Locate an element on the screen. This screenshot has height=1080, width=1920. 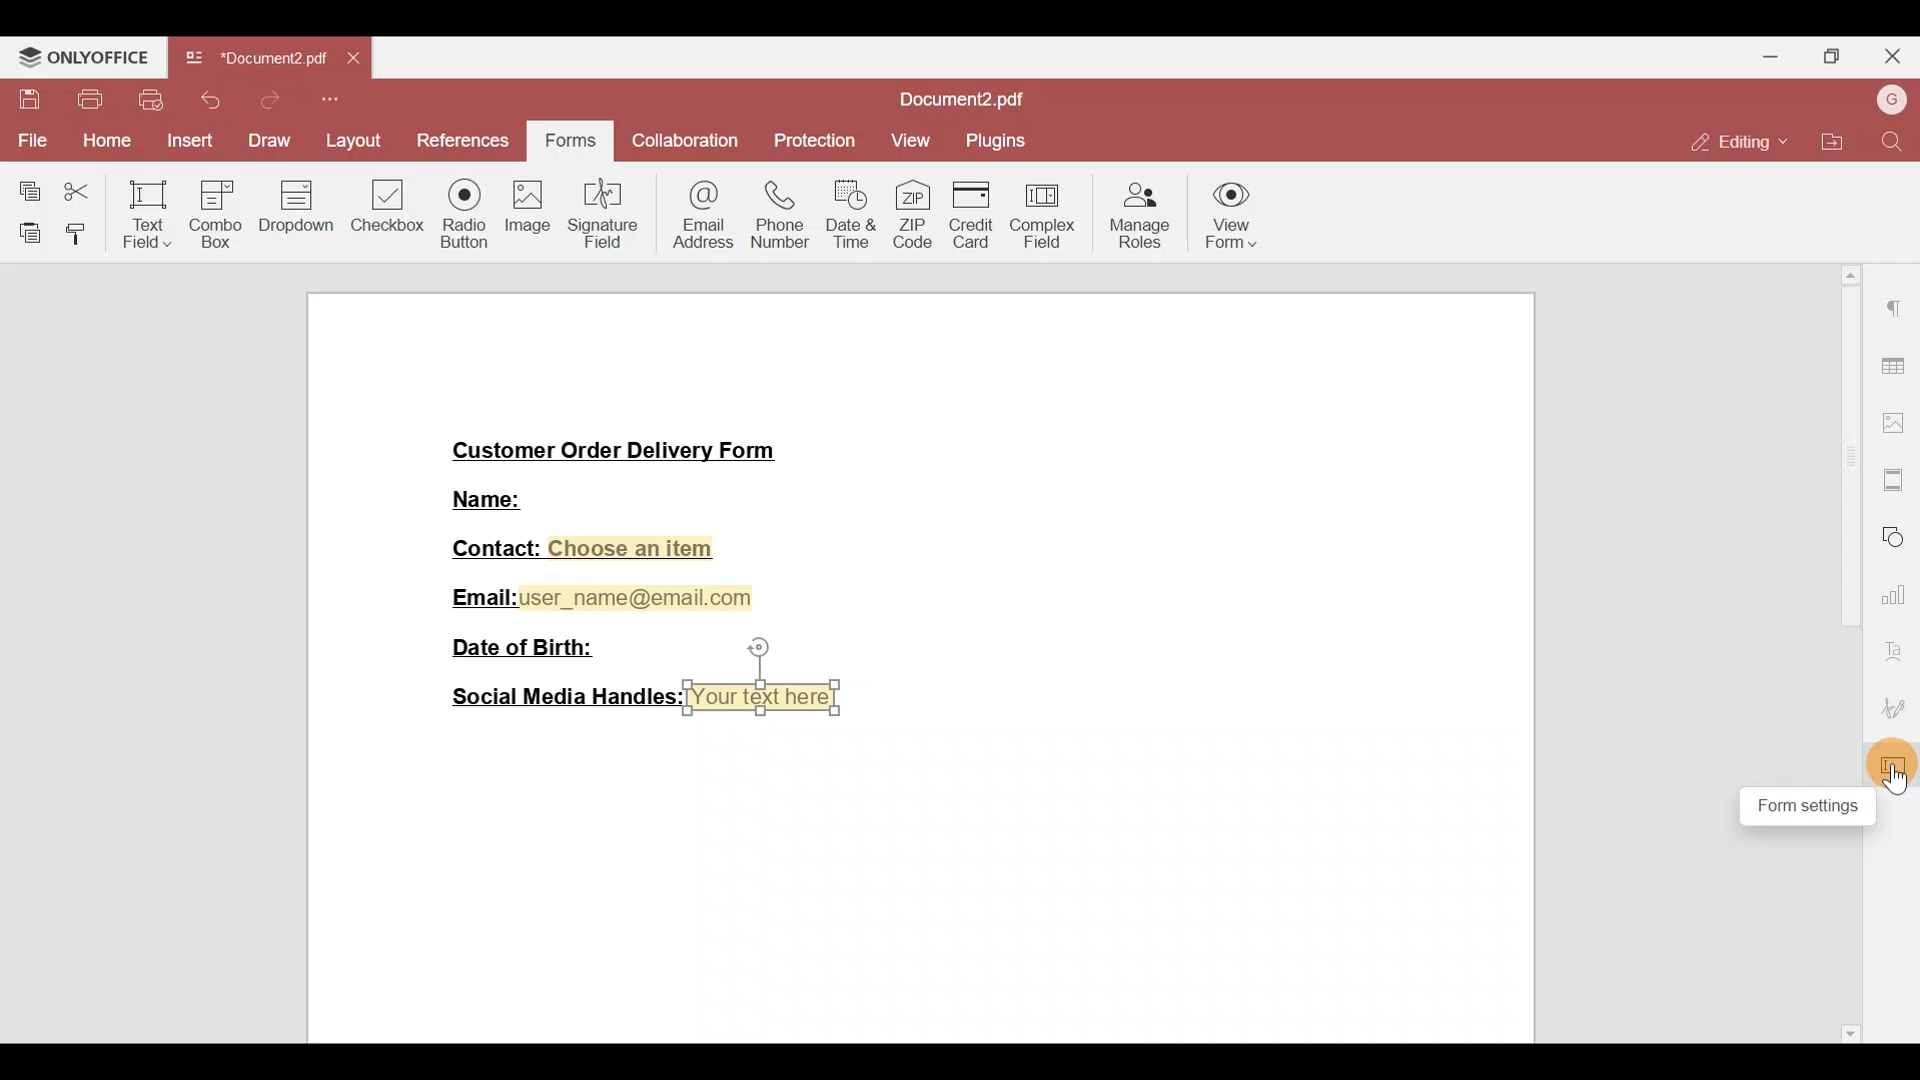
View form is located at coordinates (1241, 212).